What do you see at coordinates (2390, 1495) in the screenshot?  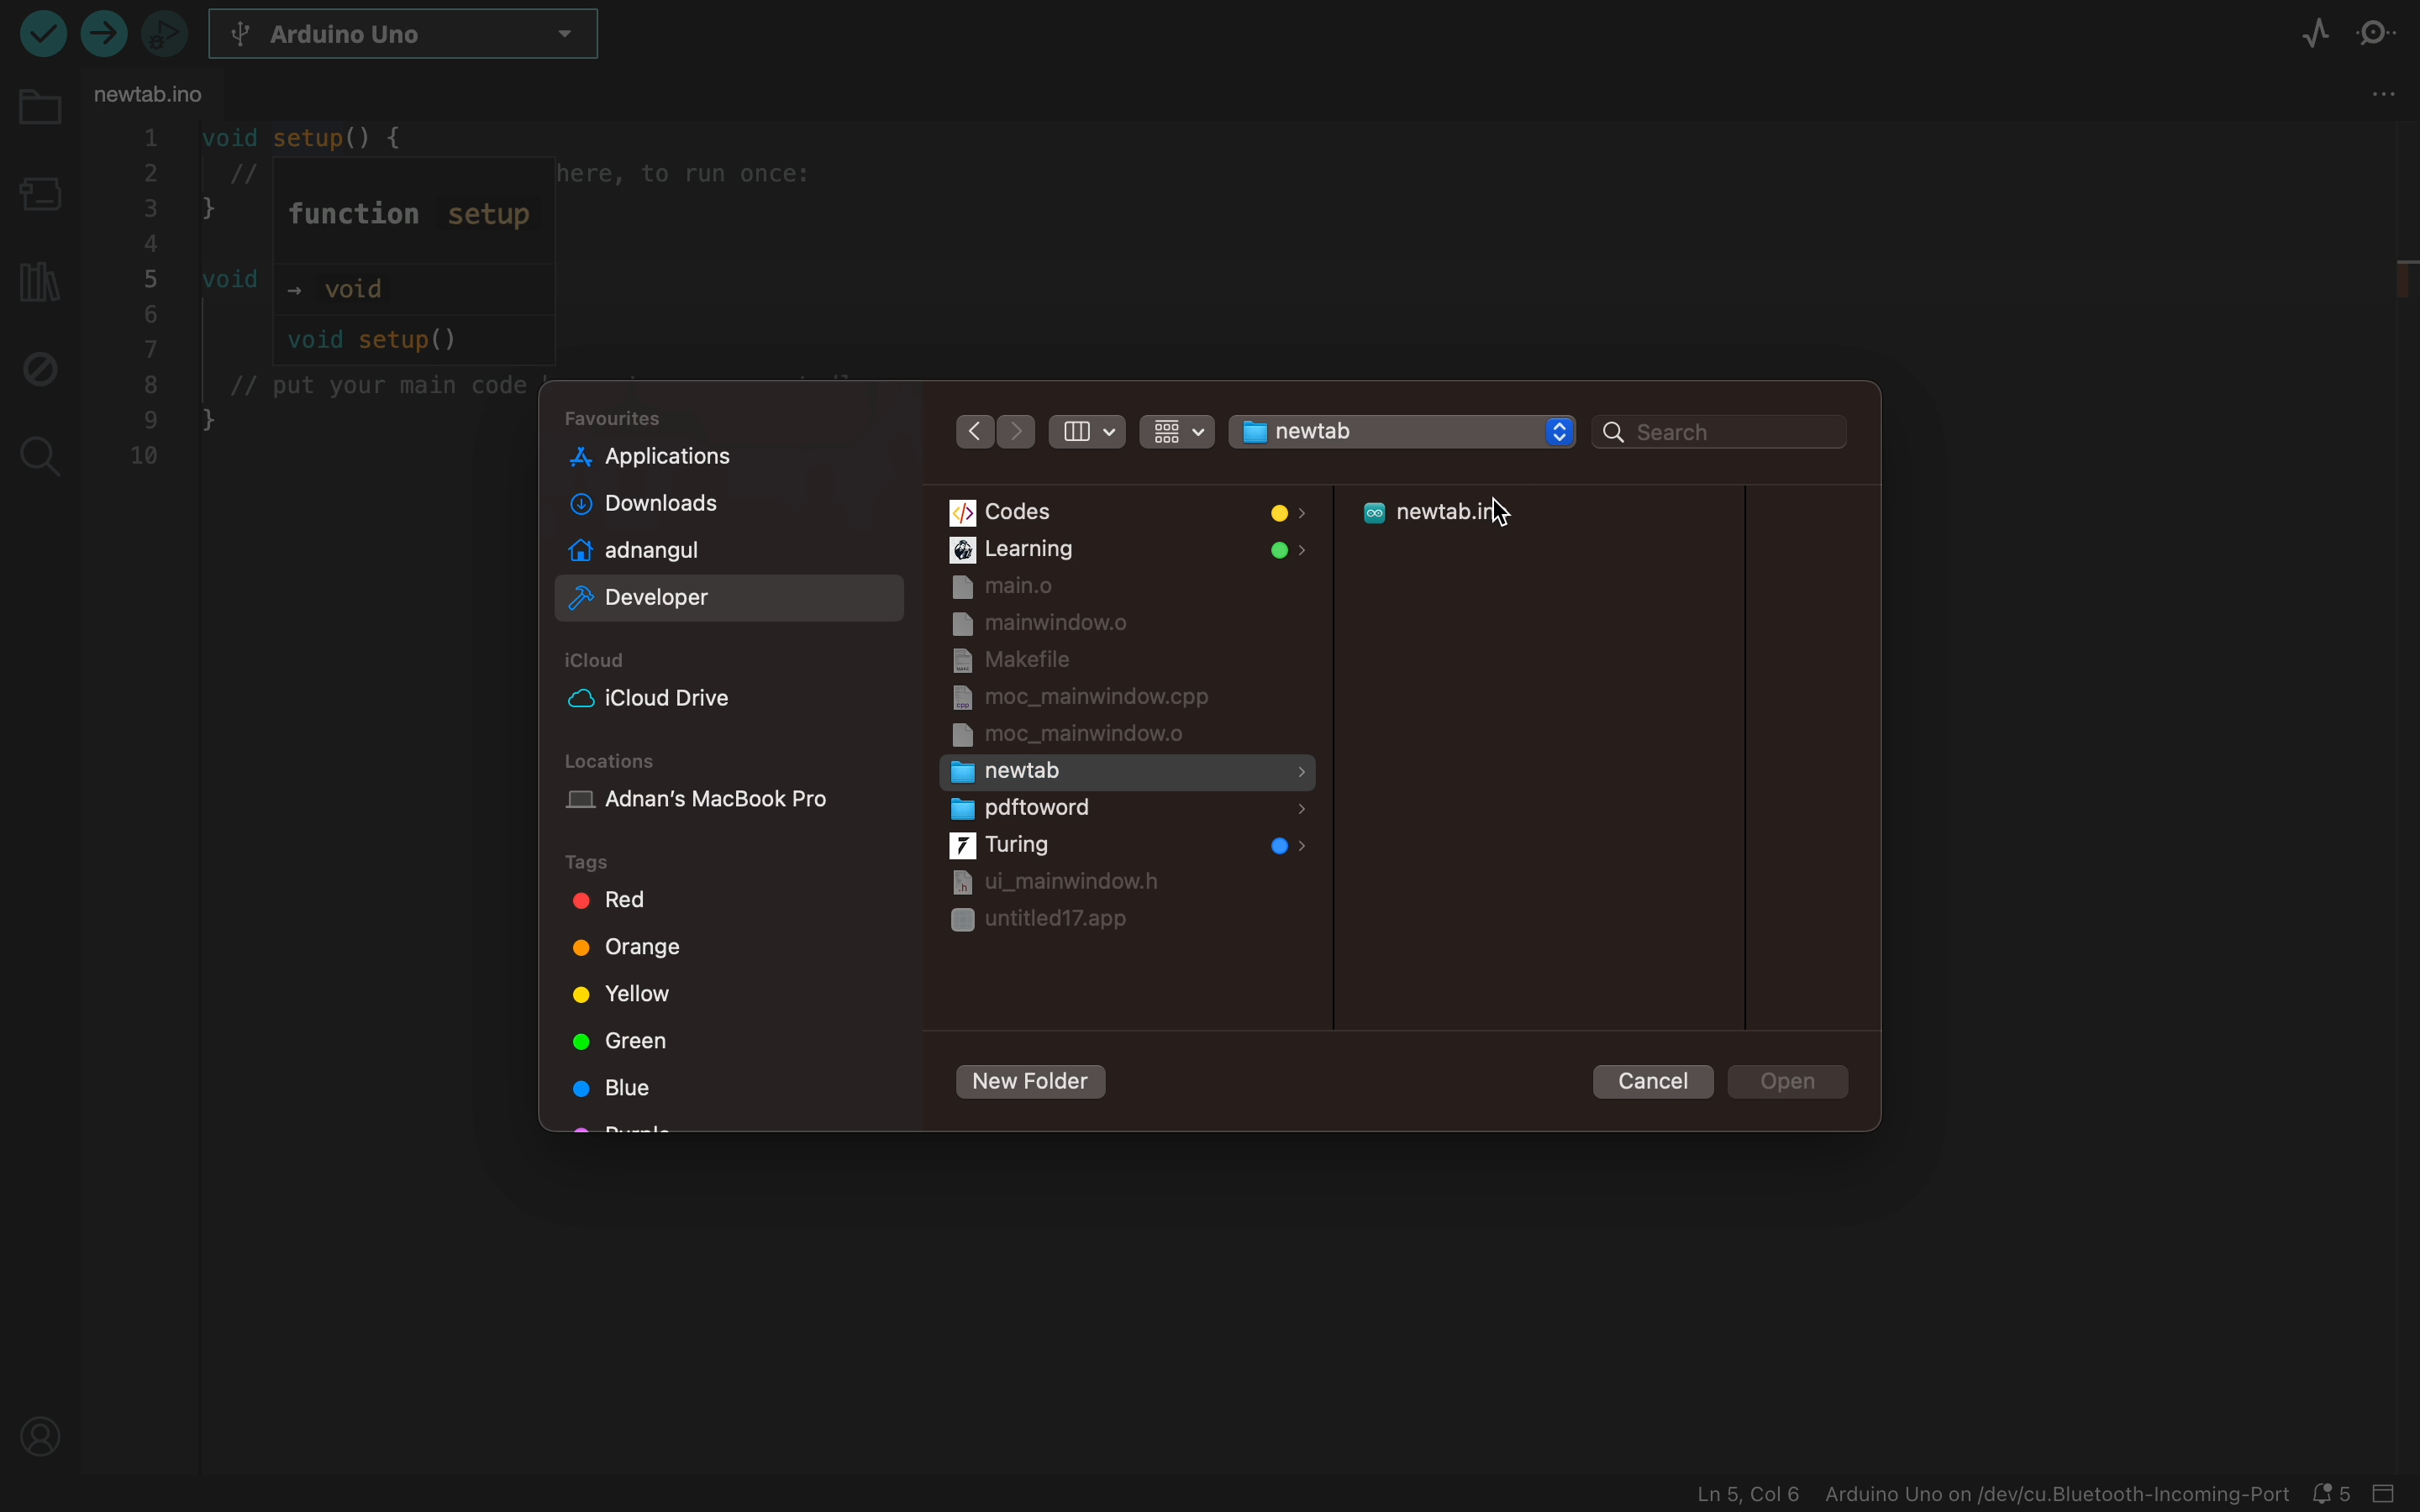 I see `close slide bar` at bounding box center [2390, 1495].